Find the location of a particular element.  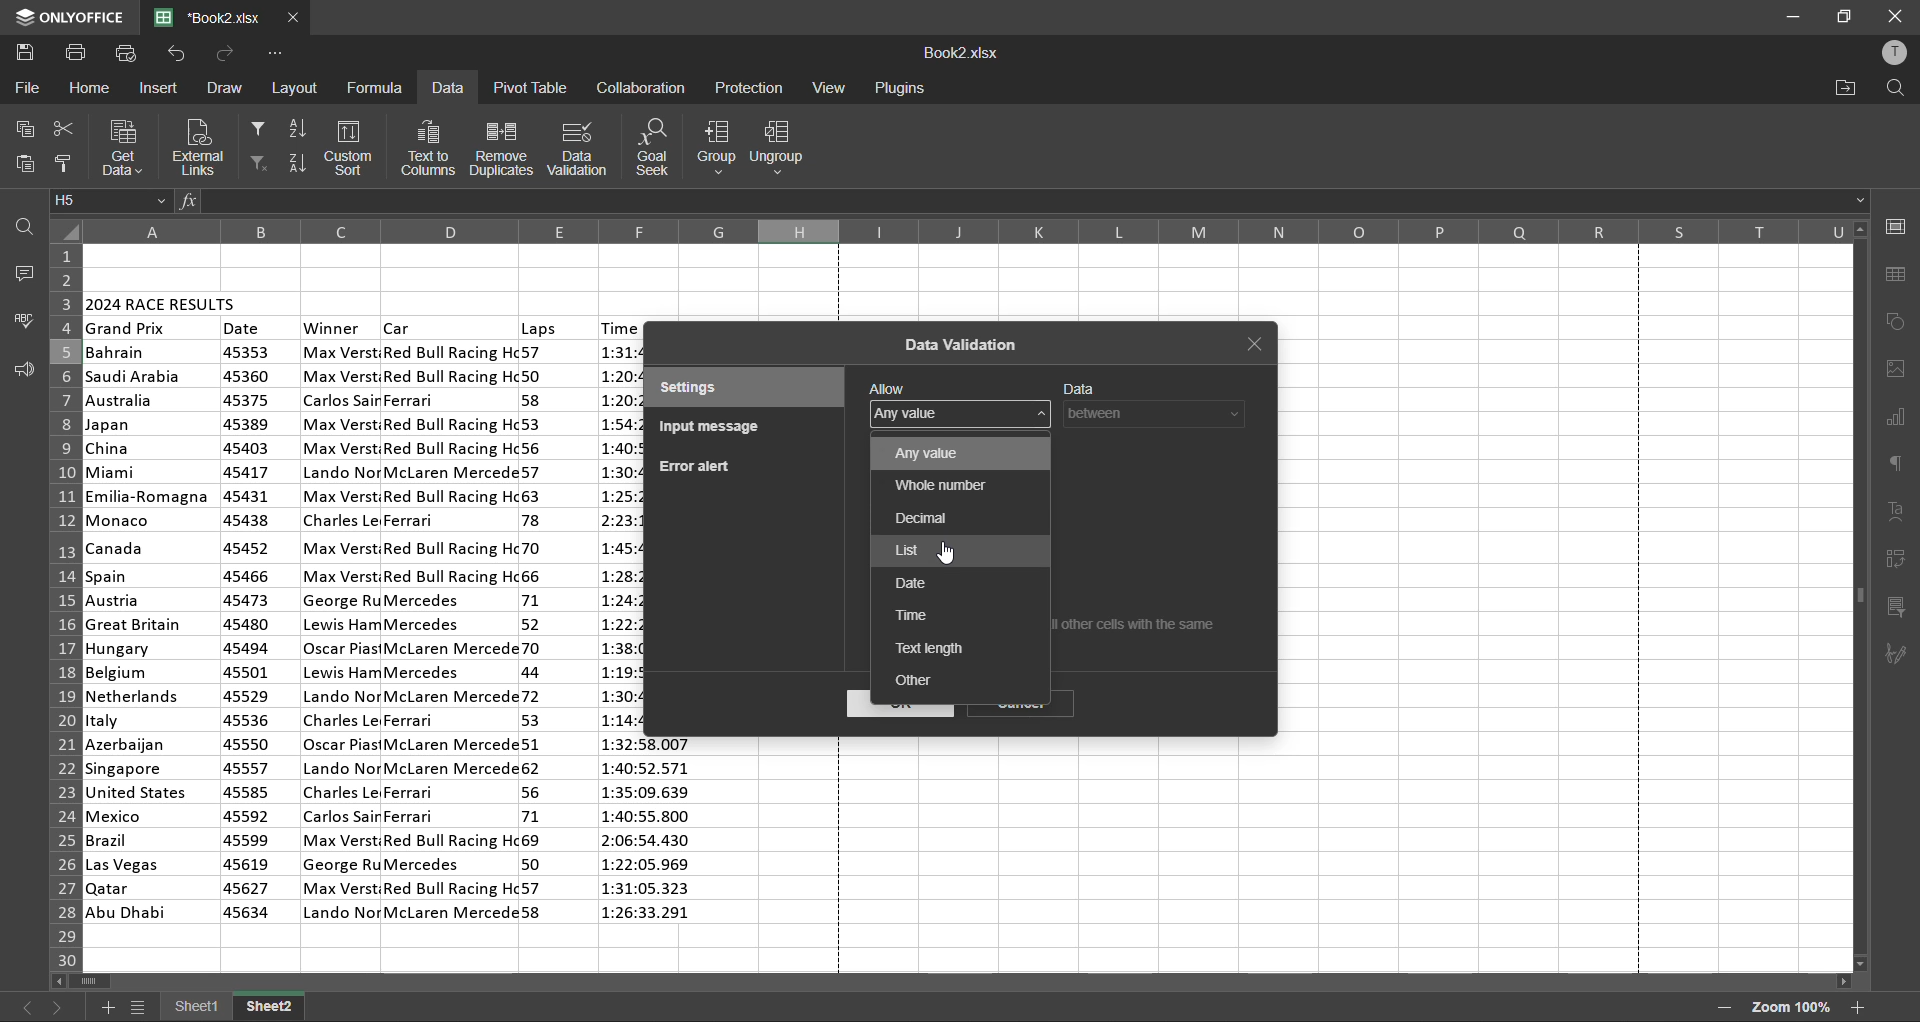

decimal is located at coordinates (917, 517).